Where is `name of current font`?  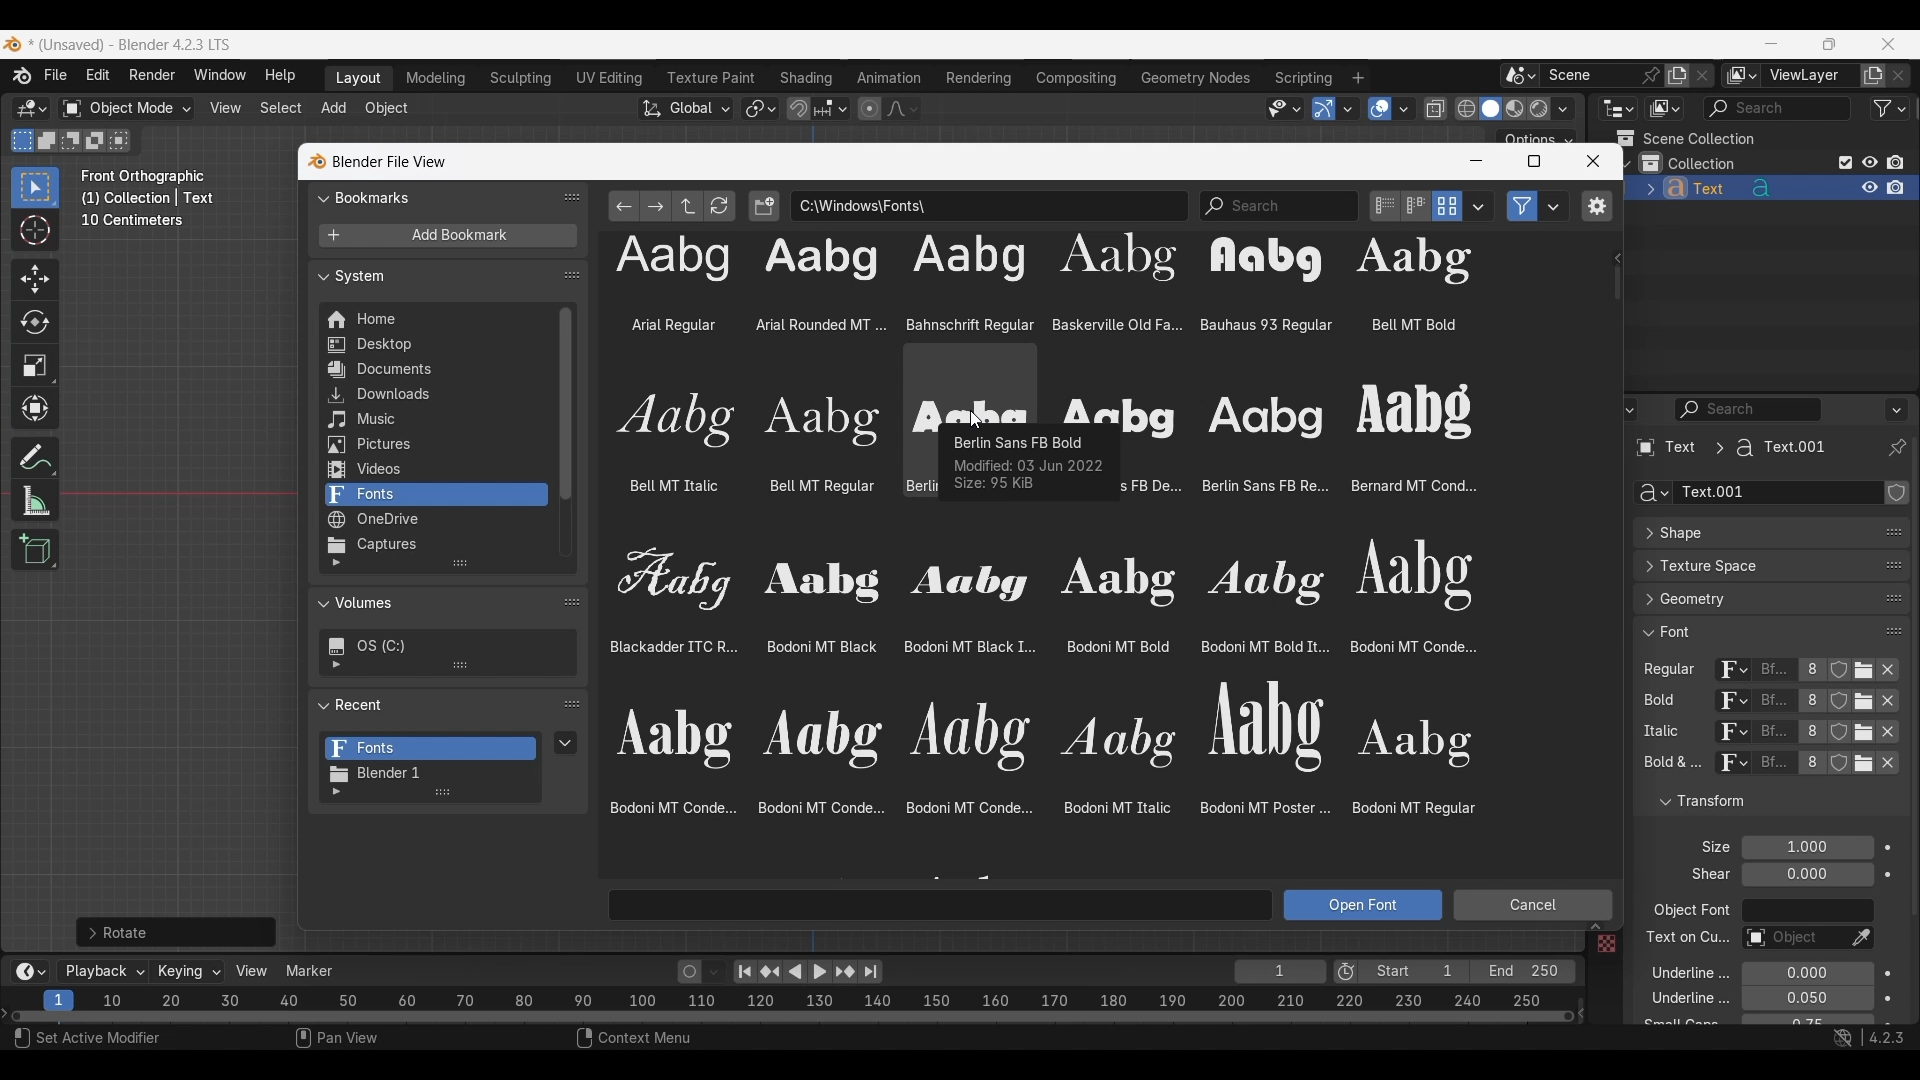 name of current font is located at coordinates (1774, 770).